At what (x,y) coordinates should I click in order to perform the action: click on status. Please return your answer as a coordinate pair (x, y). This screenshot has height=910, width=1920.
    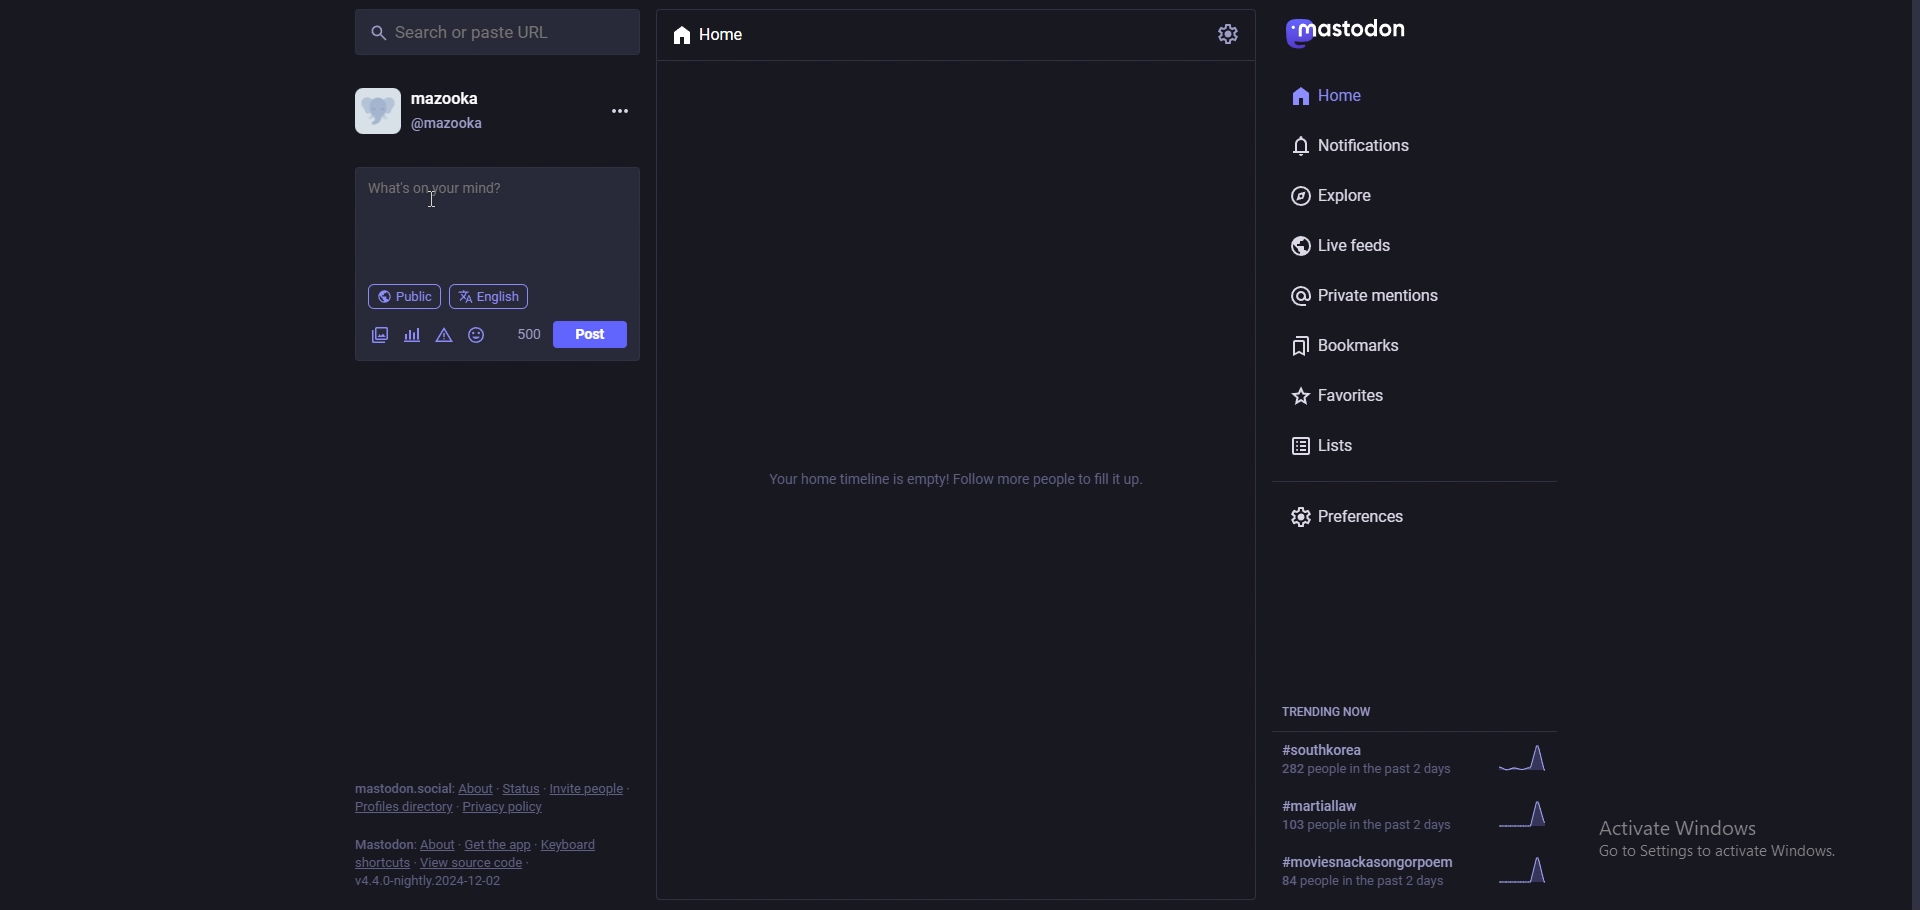
    Looking at the image, I should click on (521, 788).